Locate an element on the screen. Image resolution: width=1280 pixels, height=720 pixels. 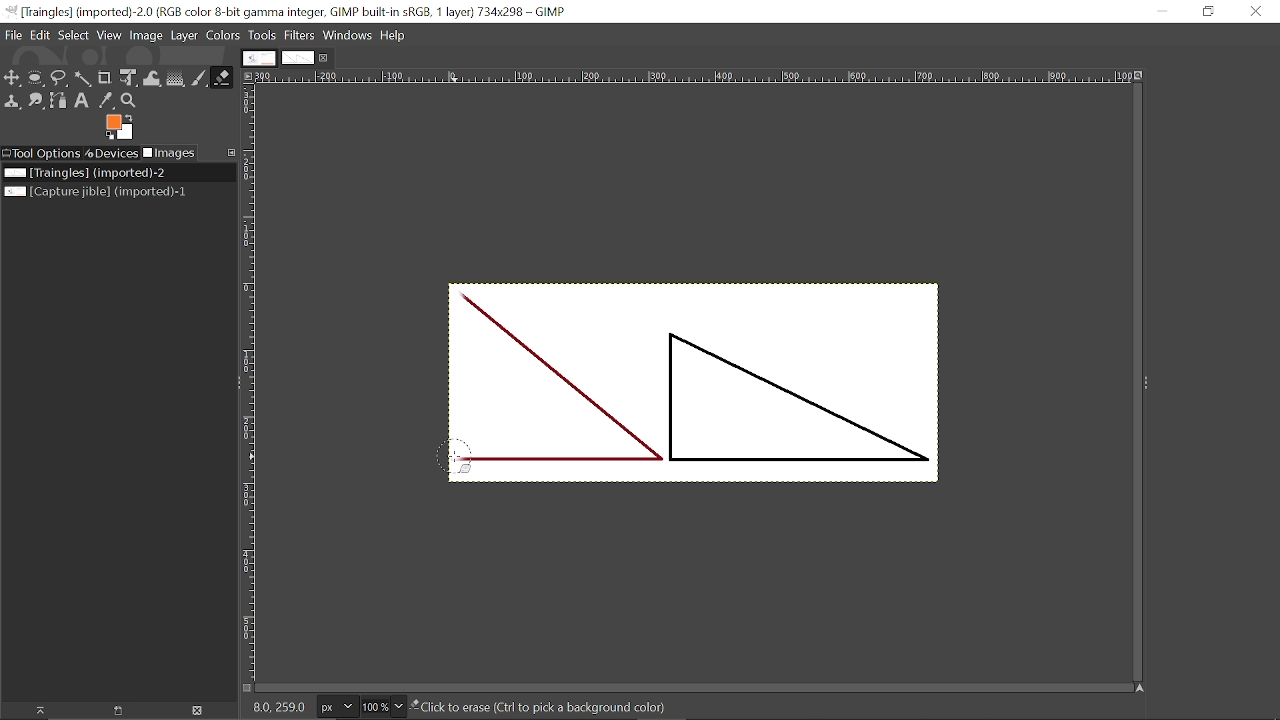
Delete image is located at coordinates (196, 712).